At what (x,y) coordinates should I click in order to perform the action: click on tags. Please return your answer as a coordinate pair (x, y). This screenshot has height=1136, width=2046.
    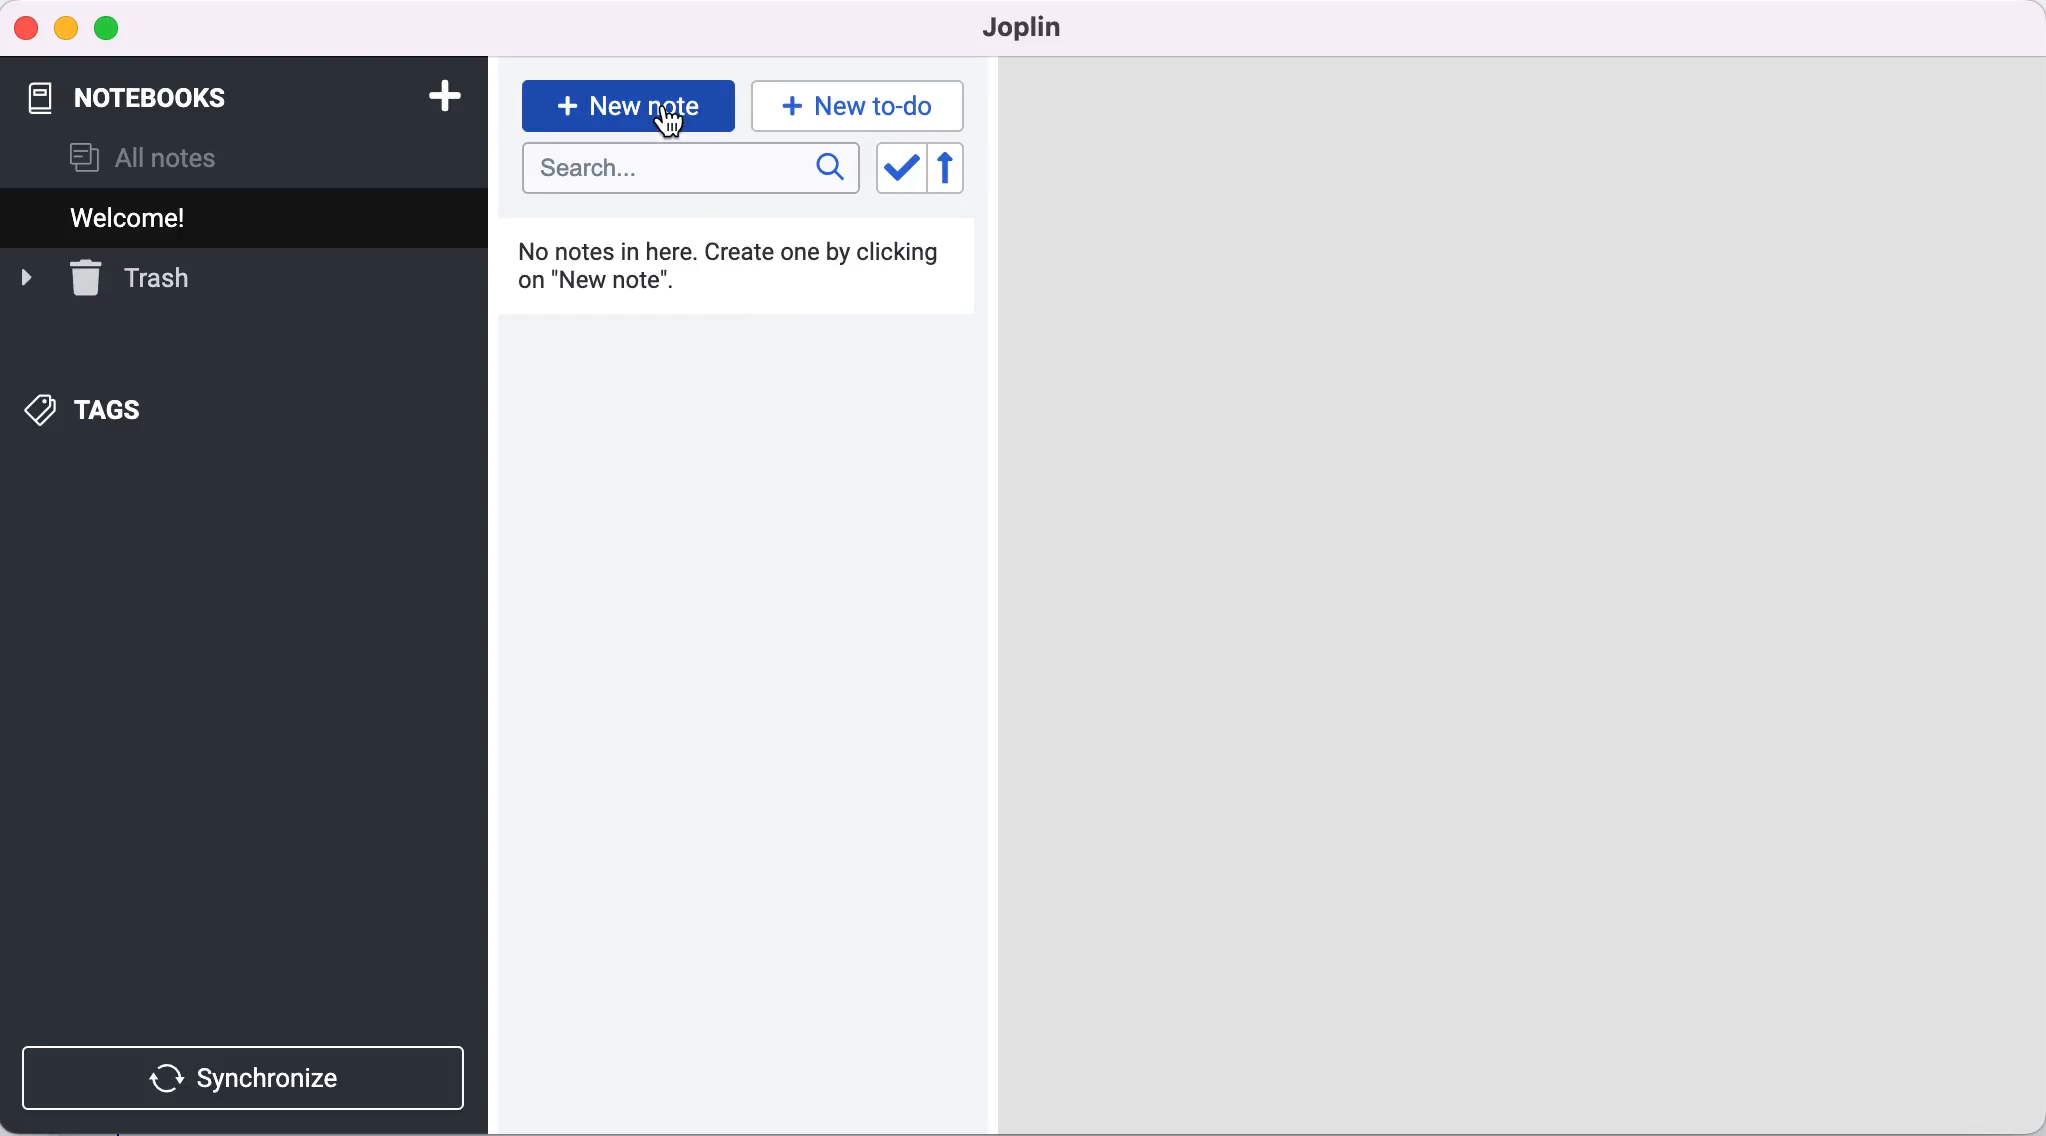
    Looking at the image, I should click on (116, 412).